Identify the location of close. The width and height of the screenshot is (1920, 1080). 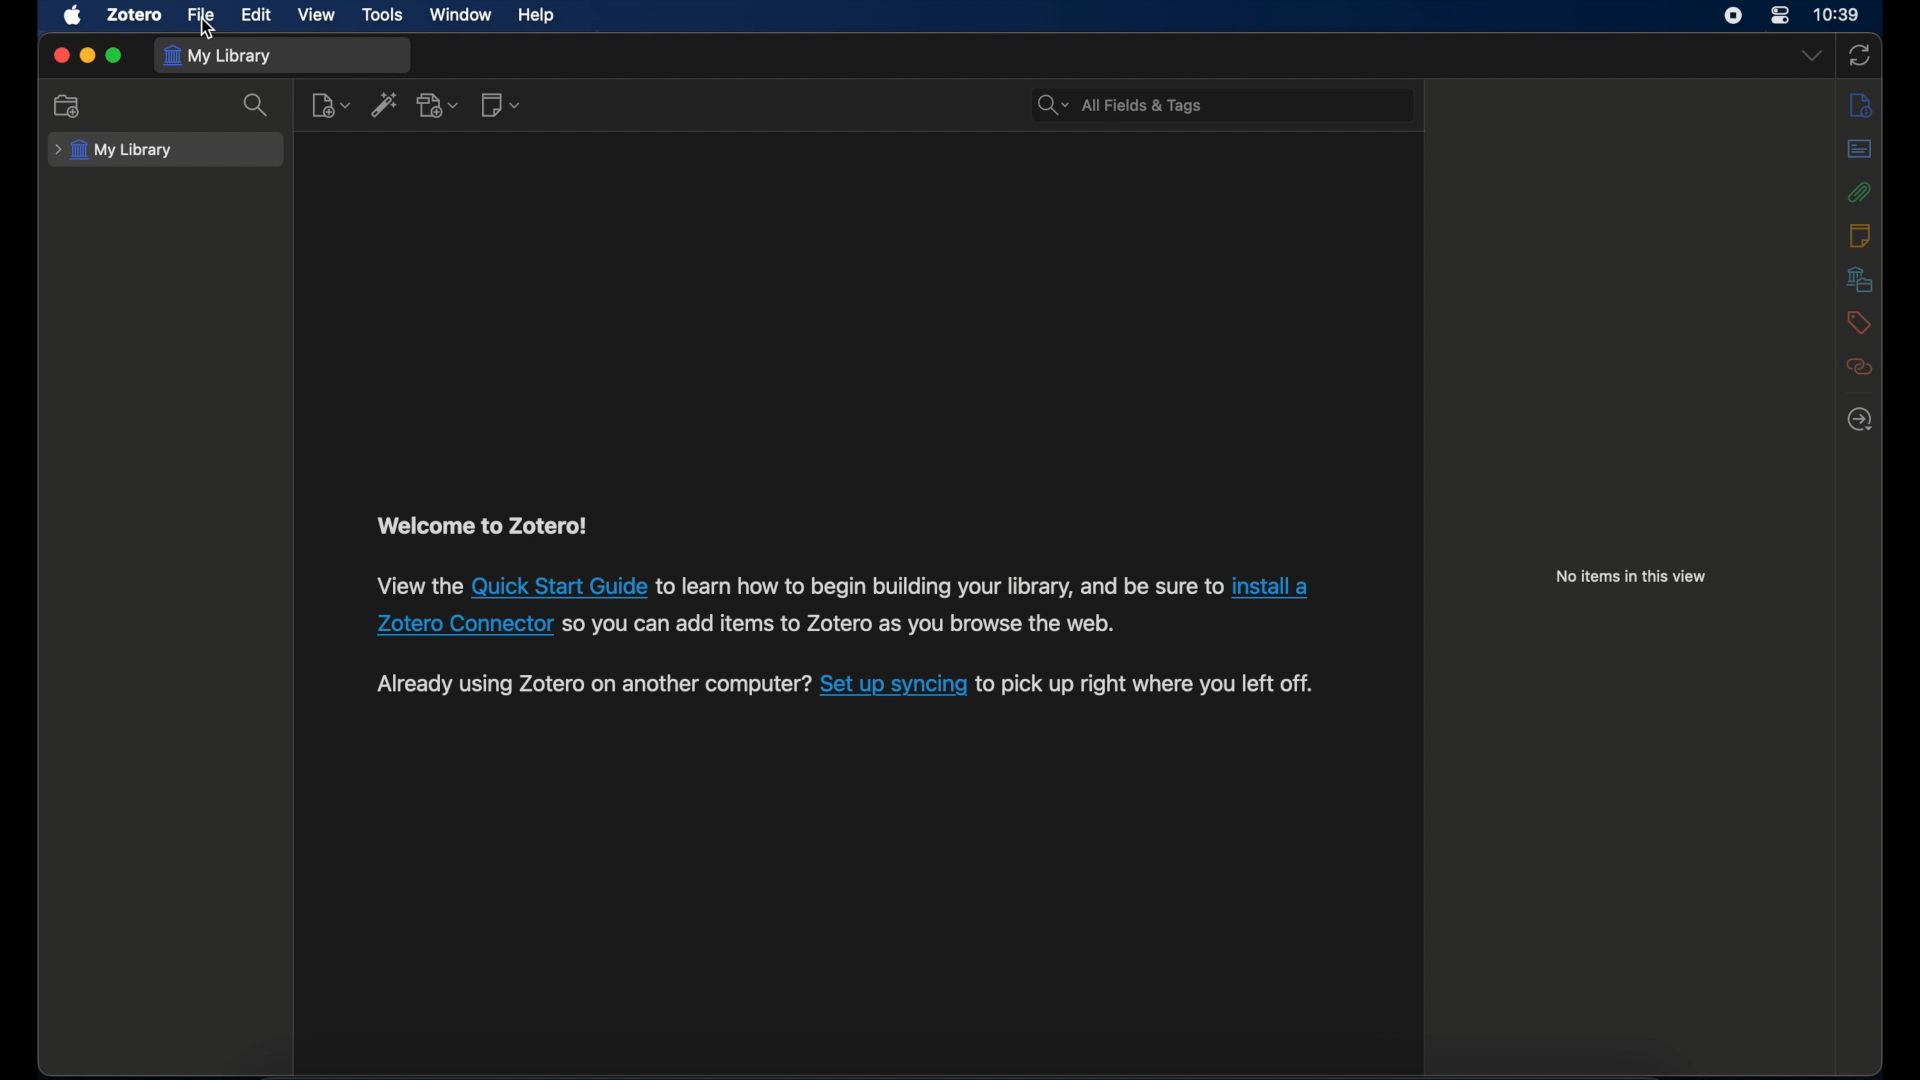
(60, 55).